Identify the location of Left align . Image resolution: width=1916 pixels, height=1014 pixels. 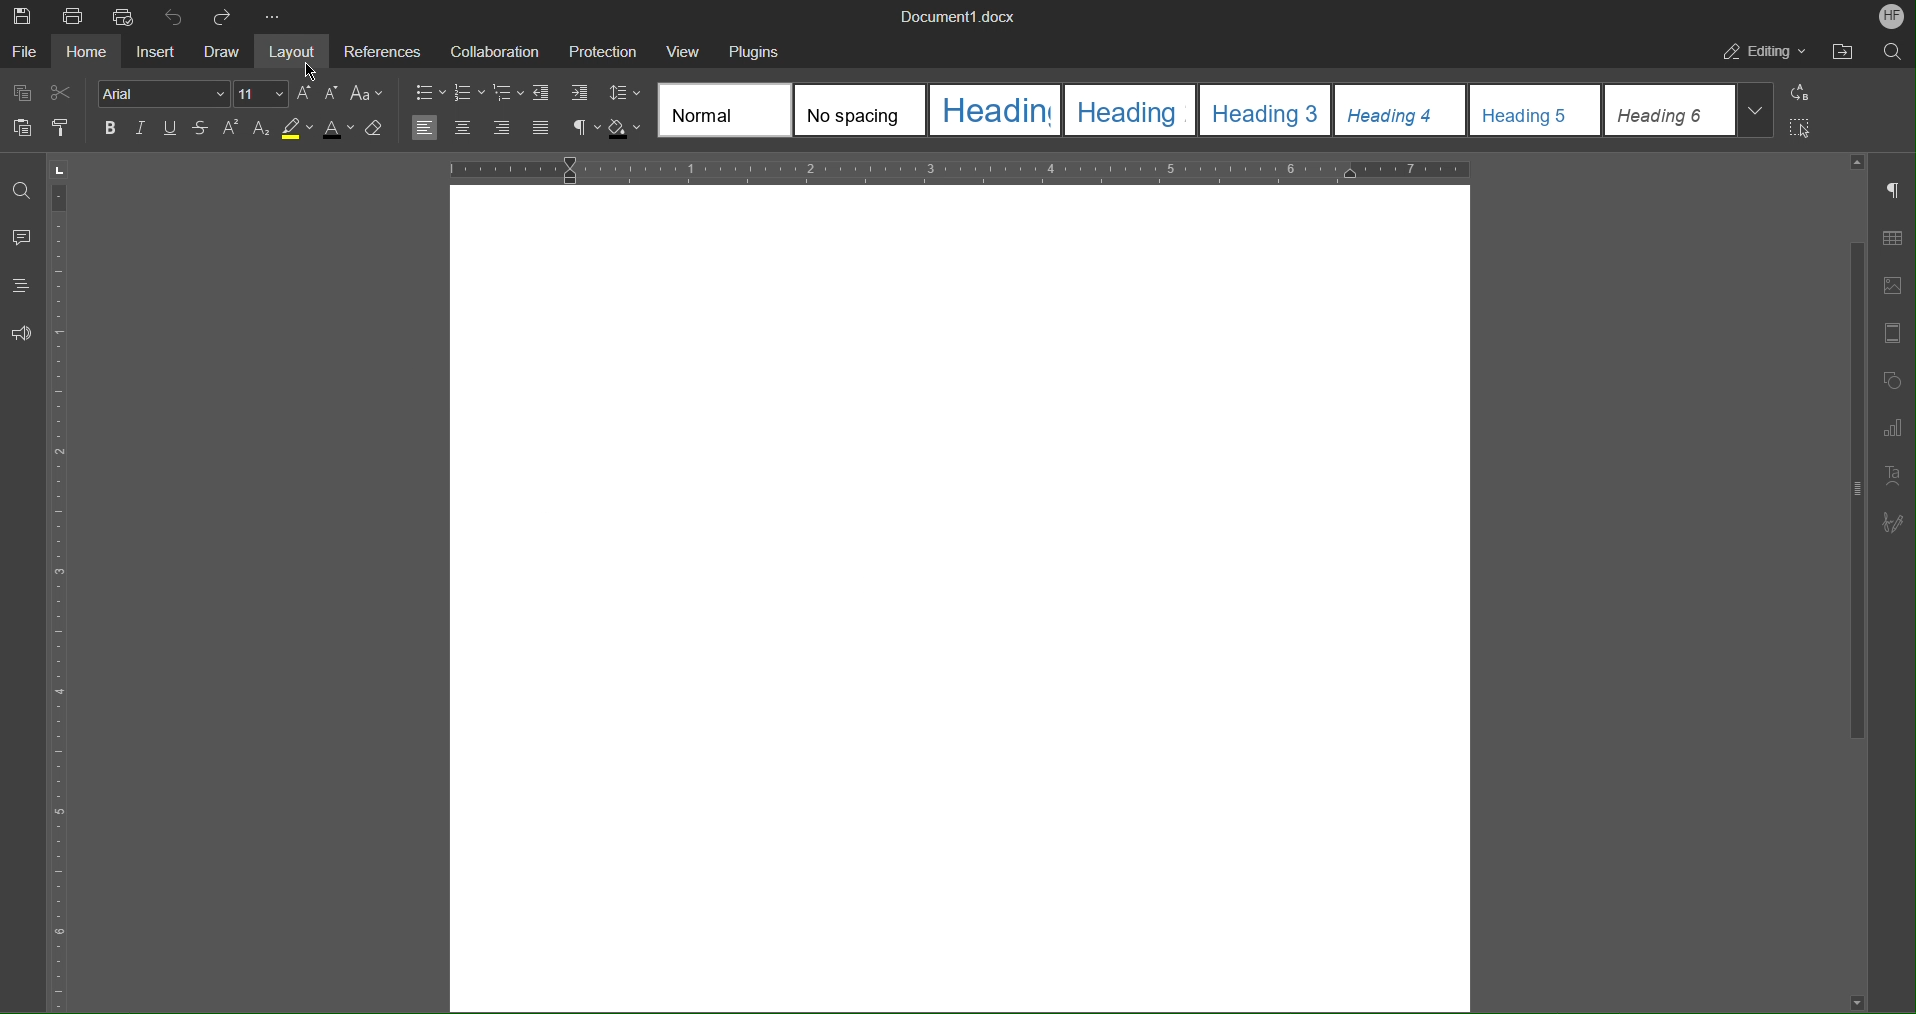
(424, 127).